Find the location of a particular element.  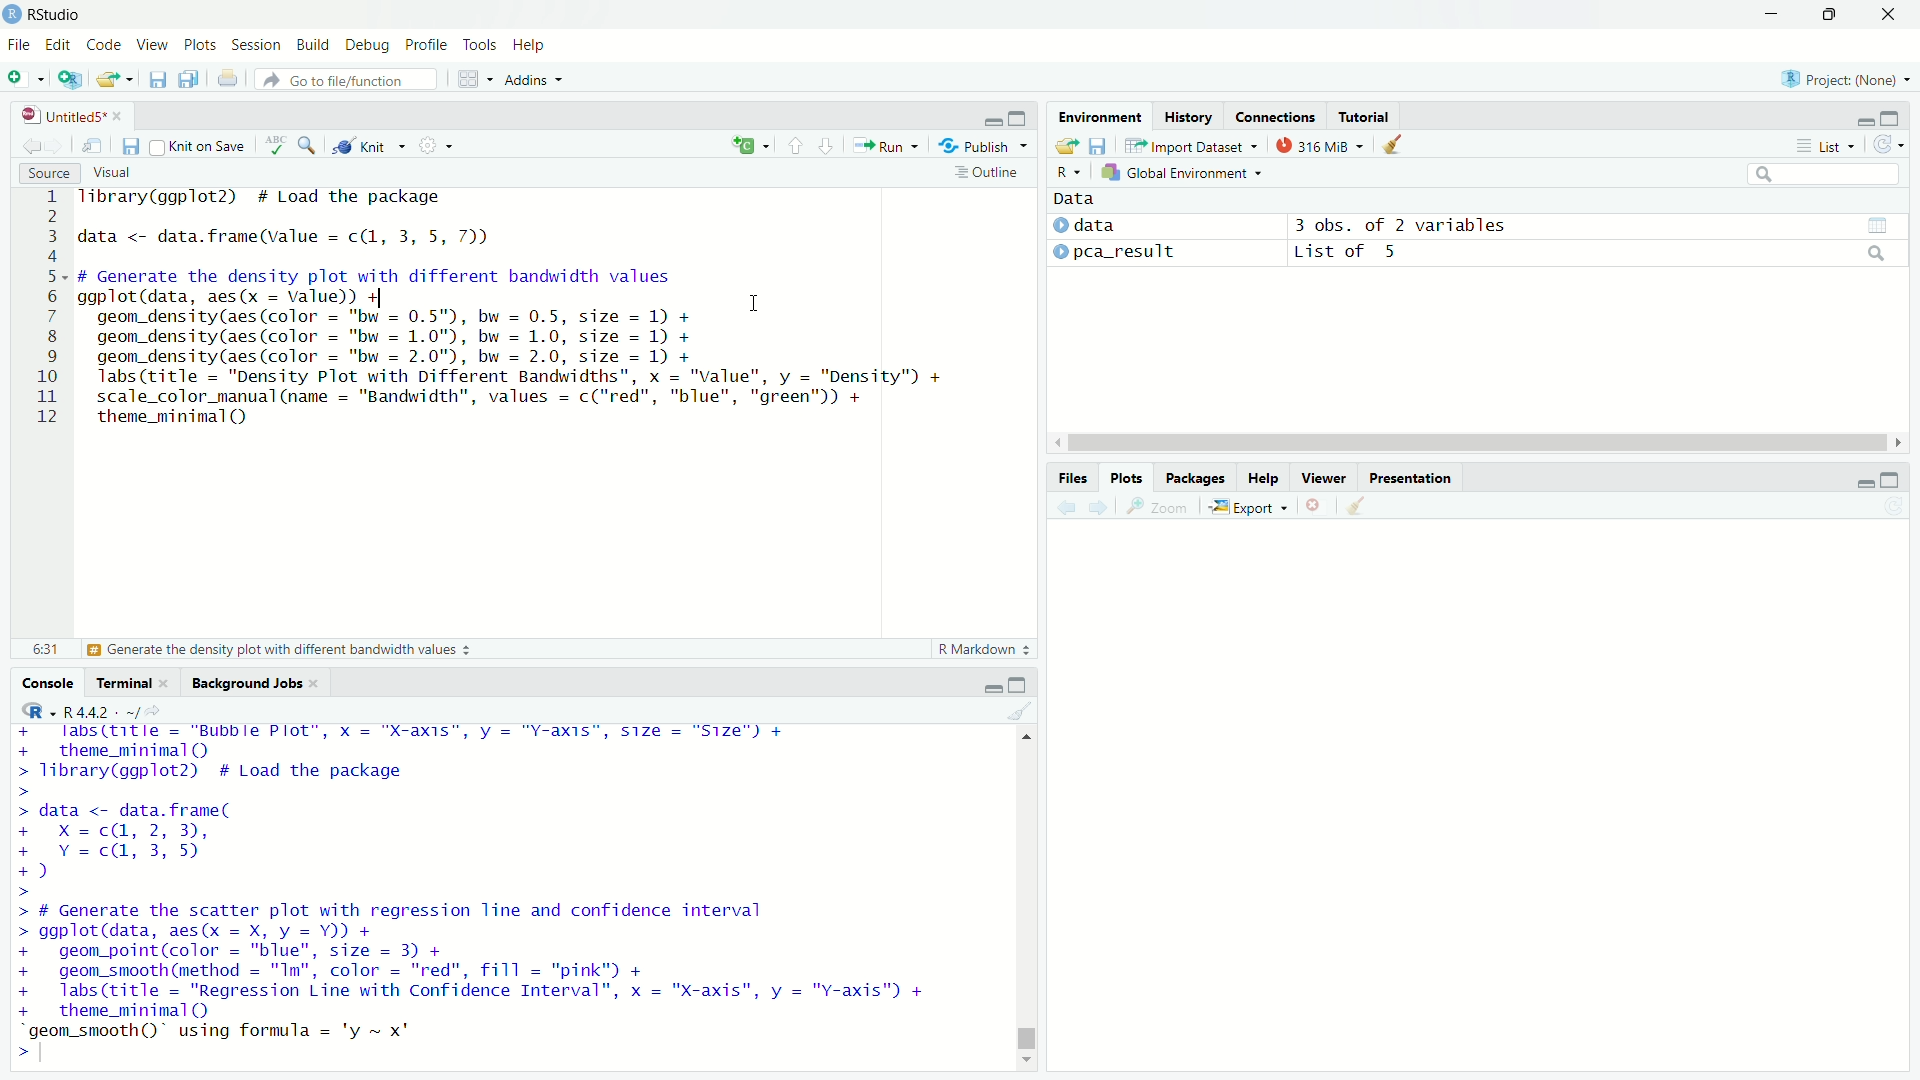

Search is located at coordinates (1824, 174).